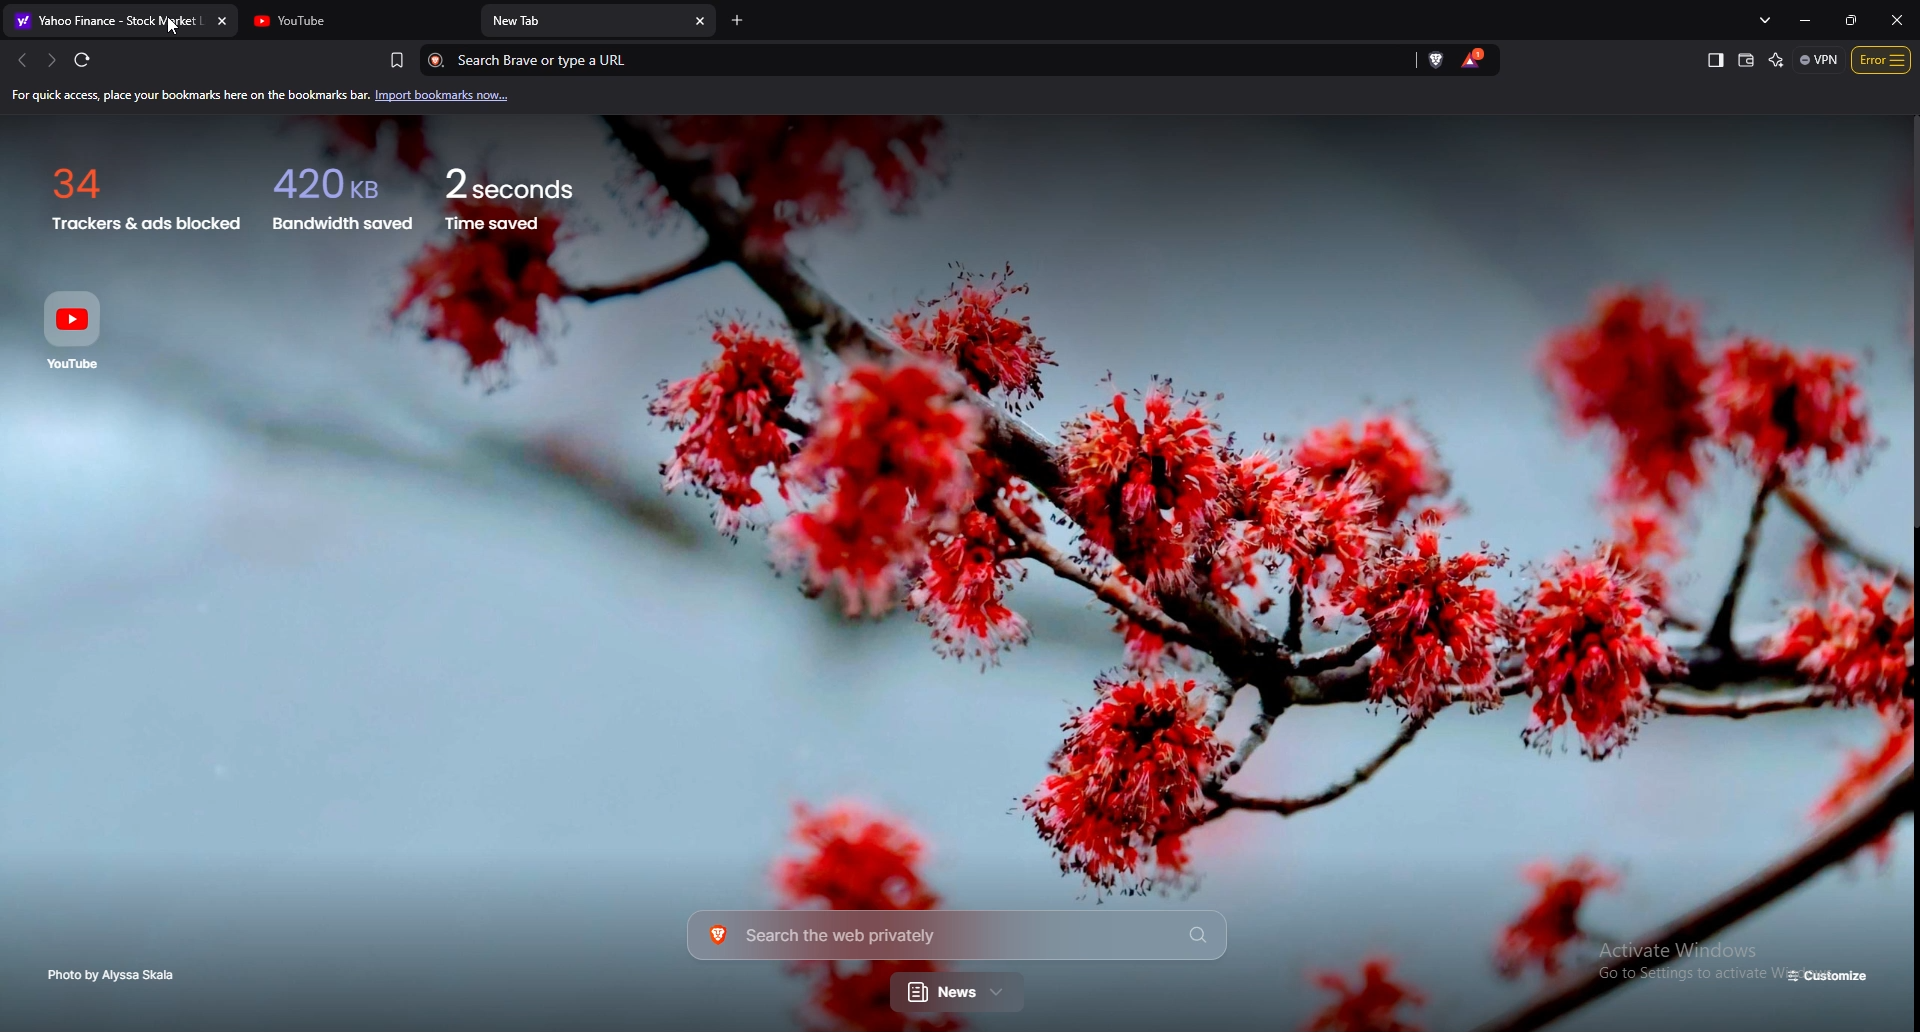 This screenshot has width=1920, height=1032. I want to click on minimize, so click(1809, 20).